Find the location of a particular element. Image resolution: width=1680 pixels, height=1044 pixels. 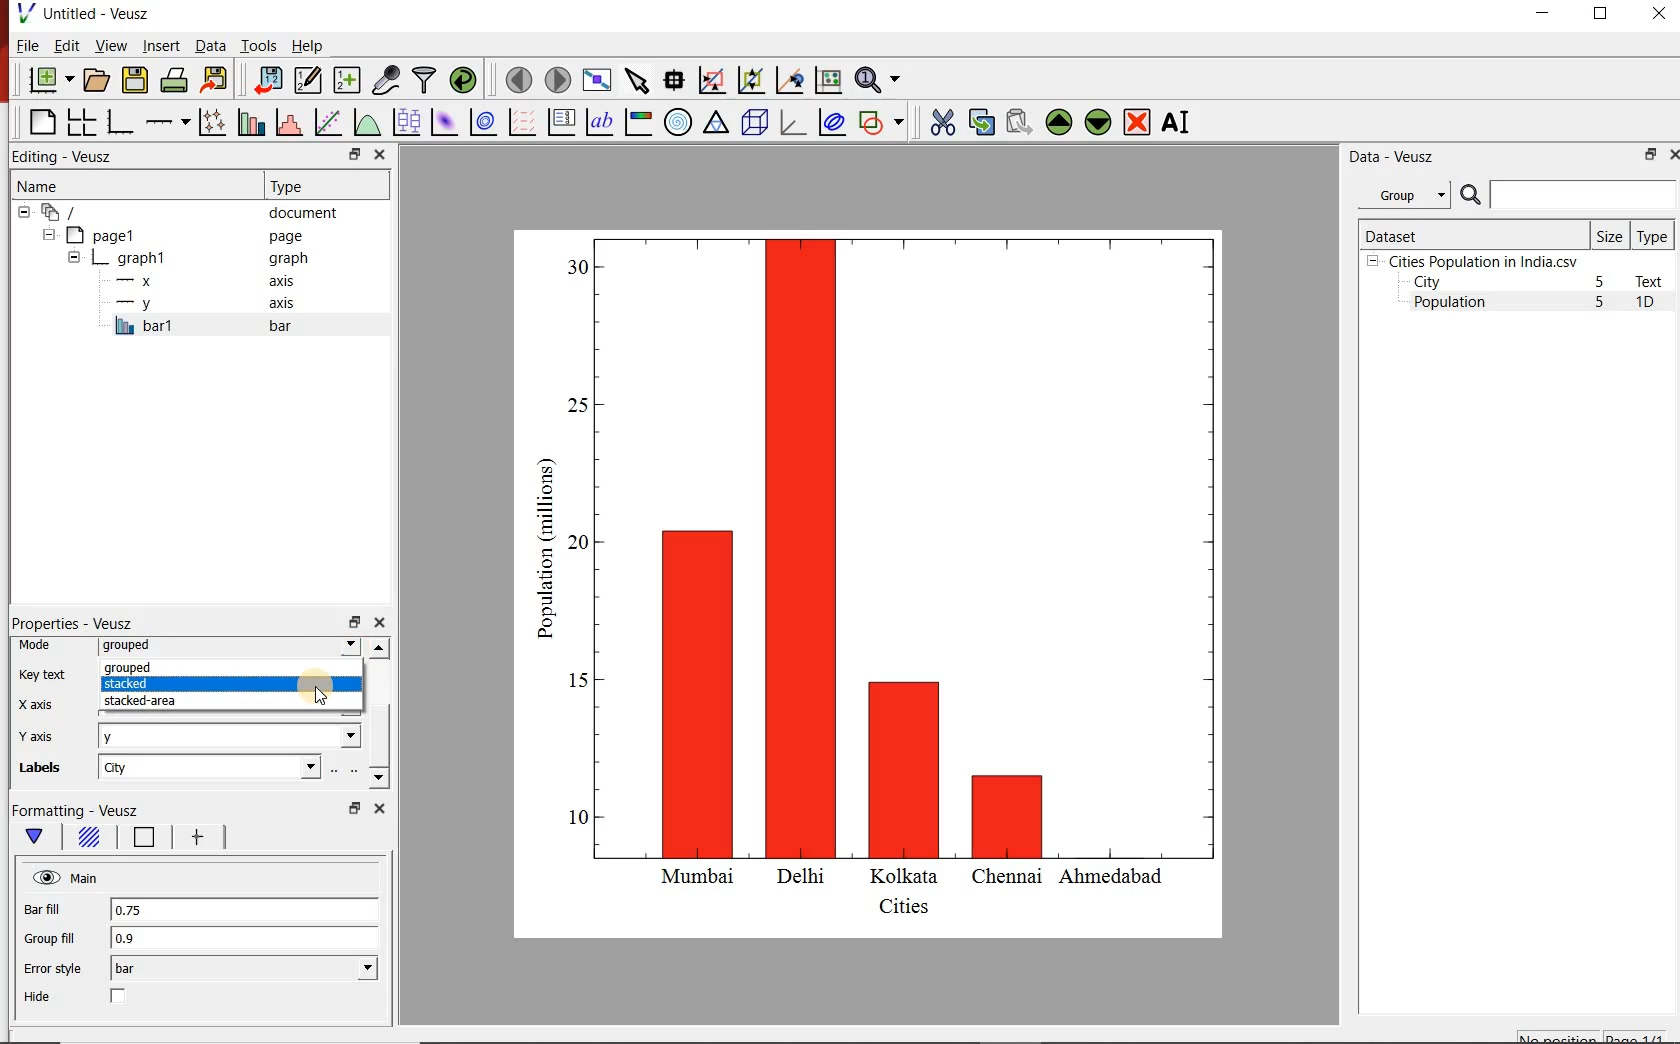

Main formatting is located at coordinates (38, 837).